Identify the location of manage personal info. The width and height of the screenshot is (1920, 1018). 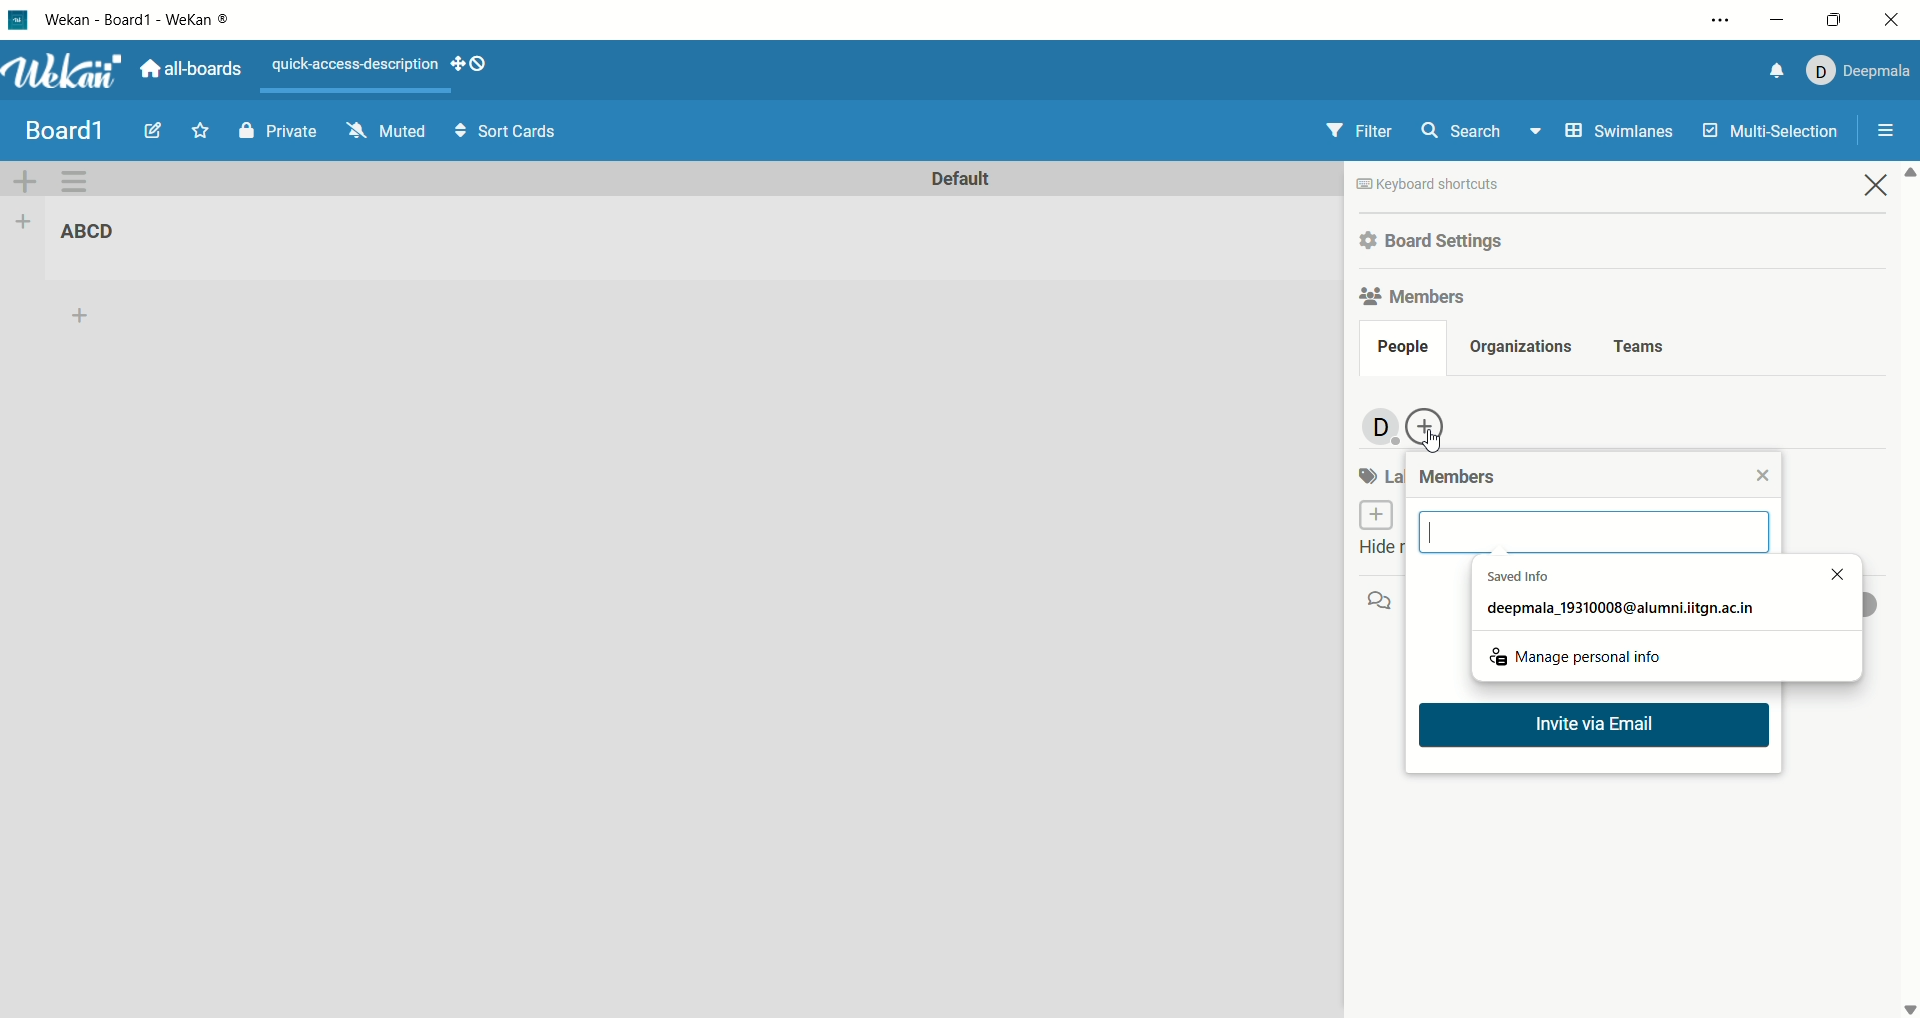
(1579, 652).